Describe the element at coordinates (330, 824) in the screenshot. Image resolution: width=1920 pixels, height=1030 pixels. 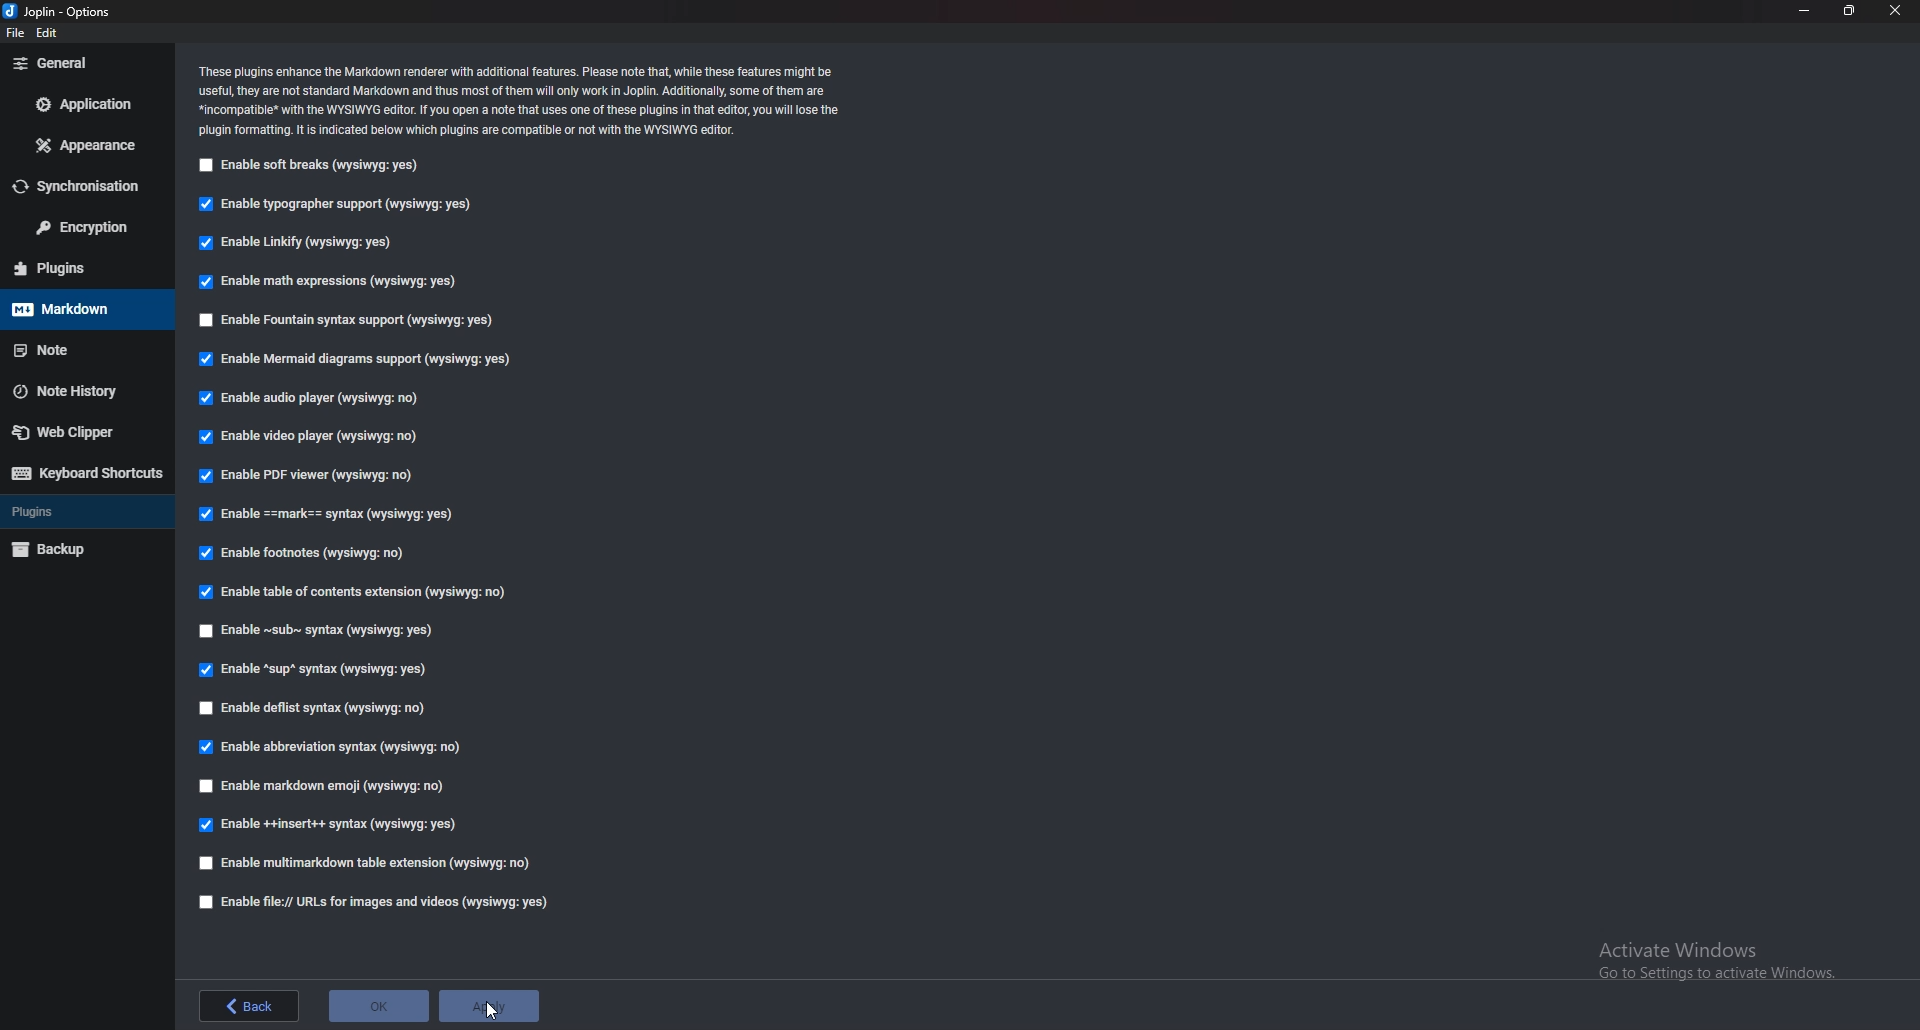
I see `Enable insert syntax` at that location.